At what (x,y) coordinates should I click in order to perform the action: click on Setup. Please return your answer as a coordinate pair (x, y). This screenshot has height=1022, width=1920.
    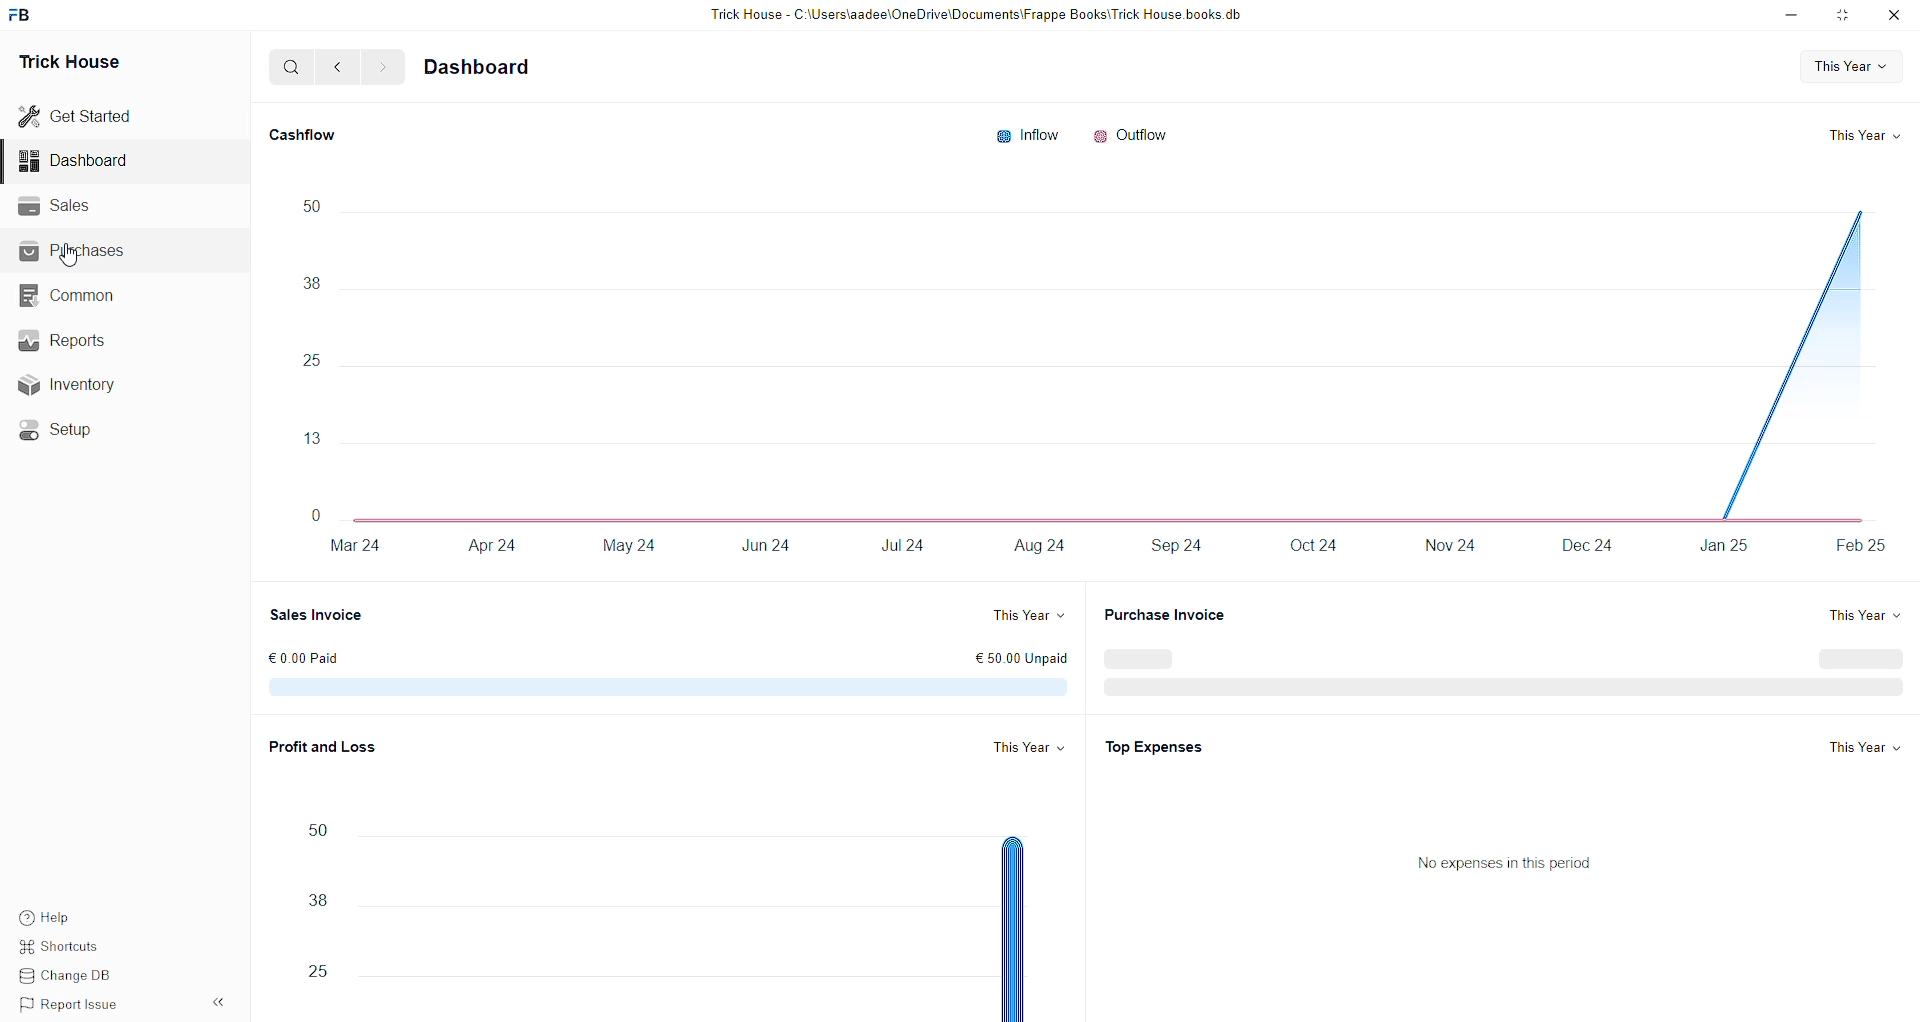
    Looking at the image, I should click on (57, 429).